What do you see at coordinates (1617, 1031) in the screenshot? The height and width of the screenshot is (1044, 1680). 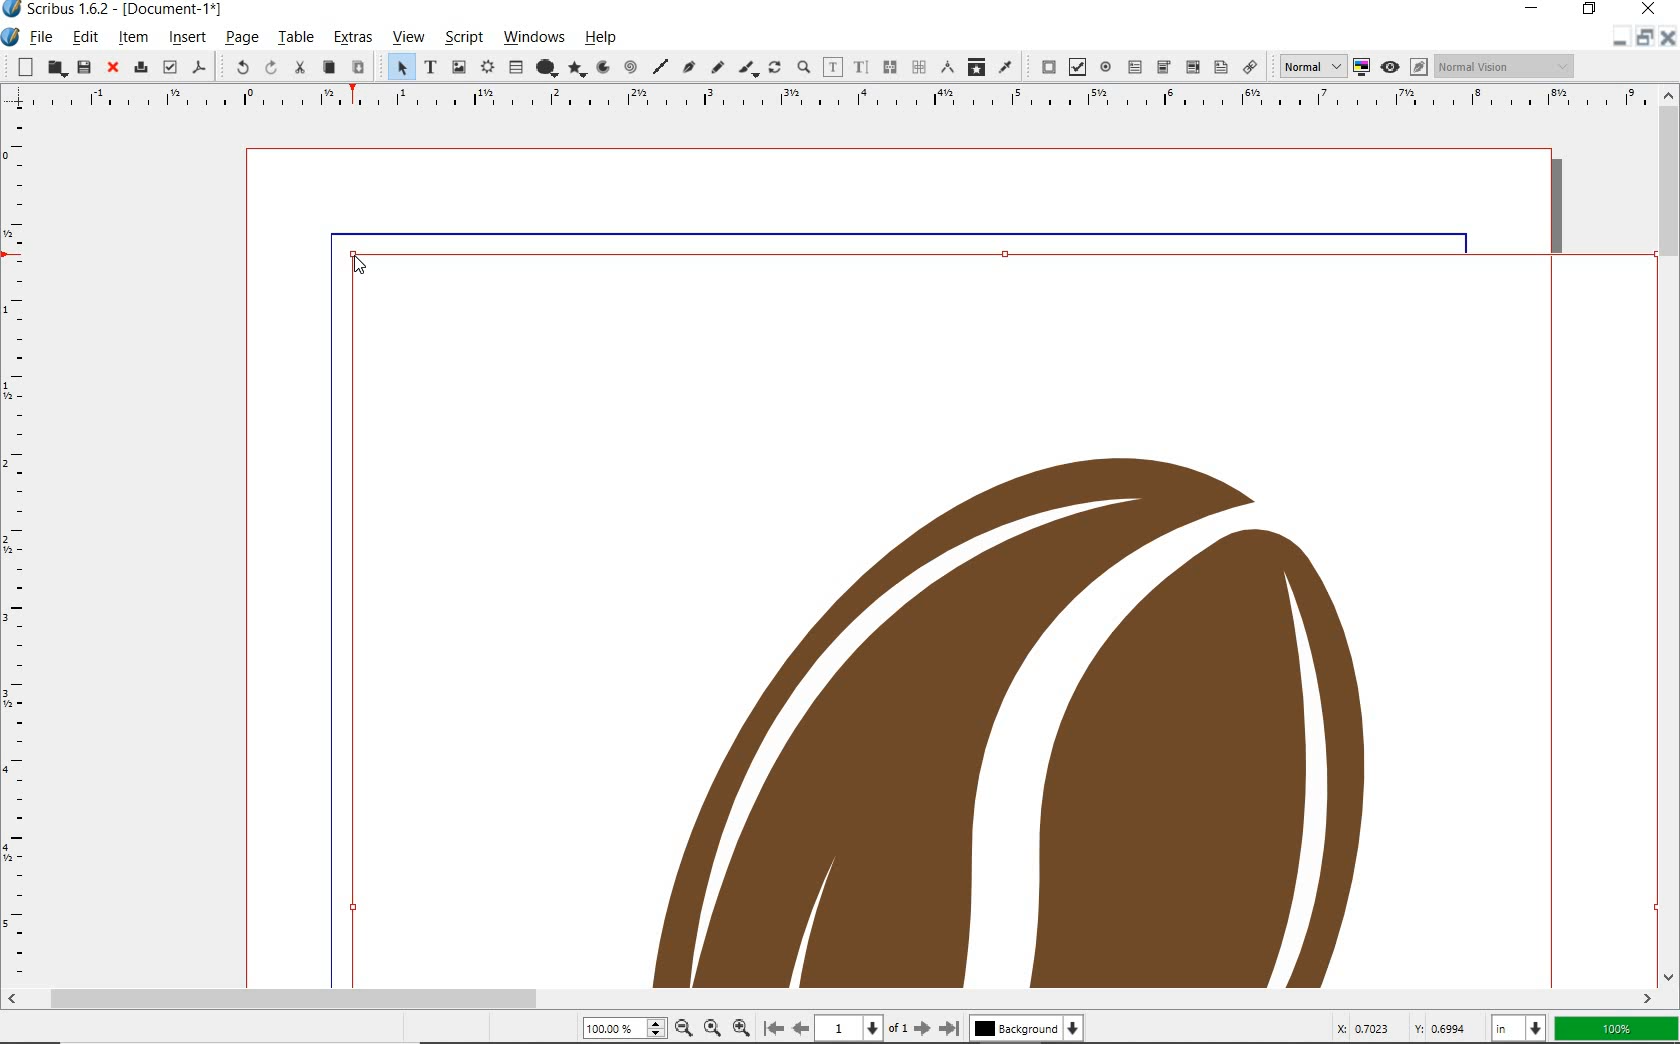 I see `zoom factor` at bounding box center [1617, 1031].